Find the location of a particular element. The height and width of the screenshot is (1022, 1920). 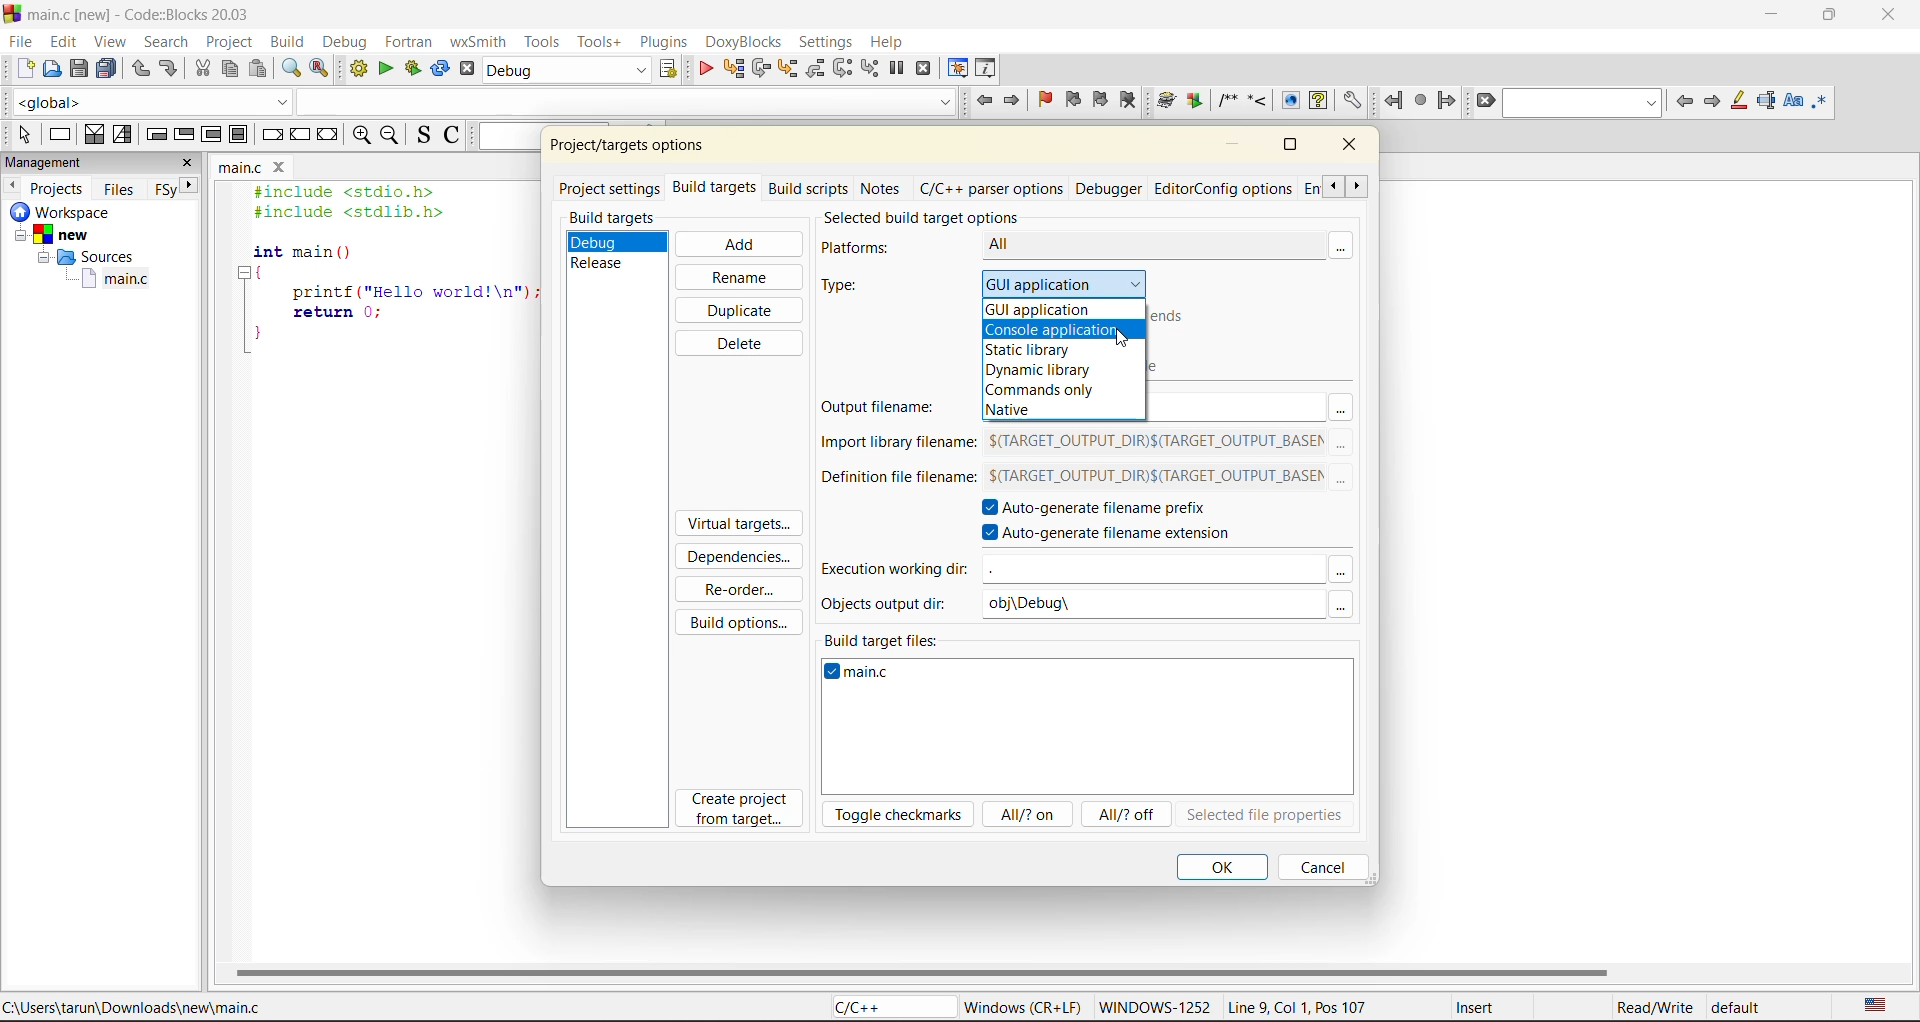

gui application is located at coordinates (1085, 282).